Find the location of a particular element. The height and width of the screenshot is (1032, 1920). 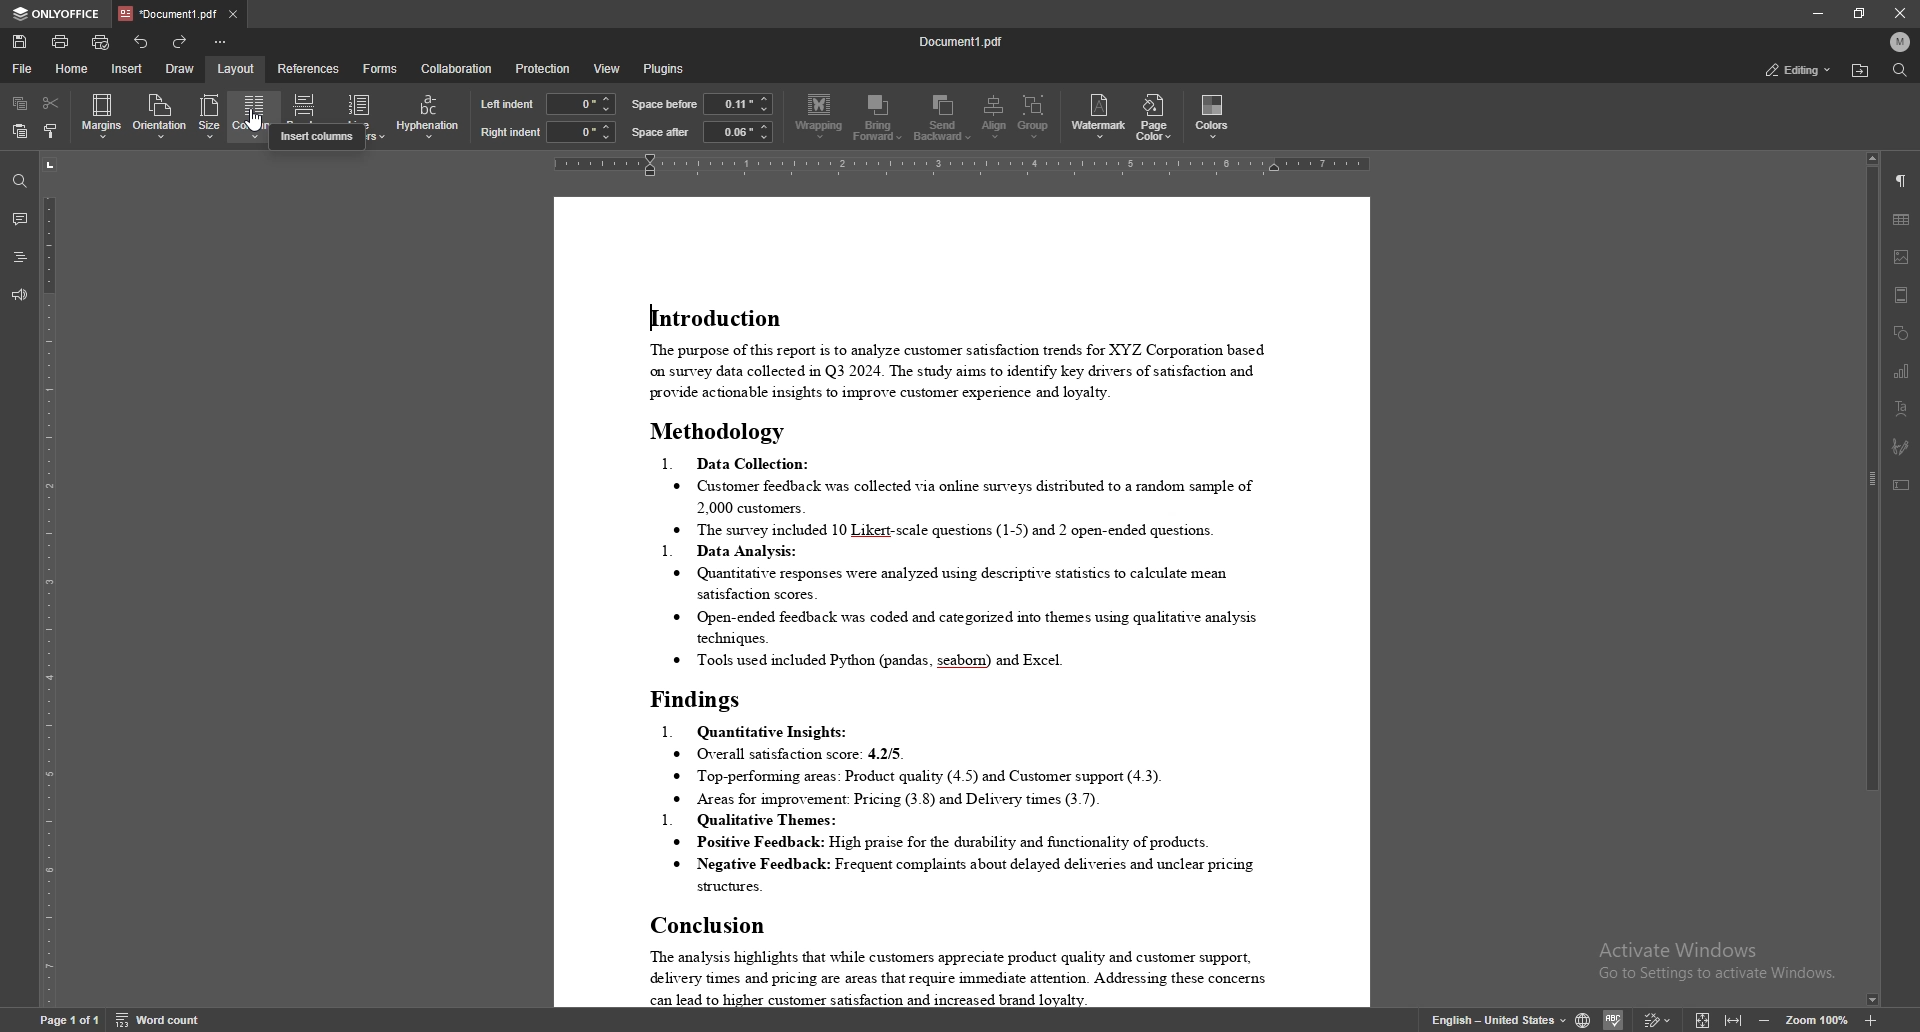

file name is located at coordinates (961, 39).